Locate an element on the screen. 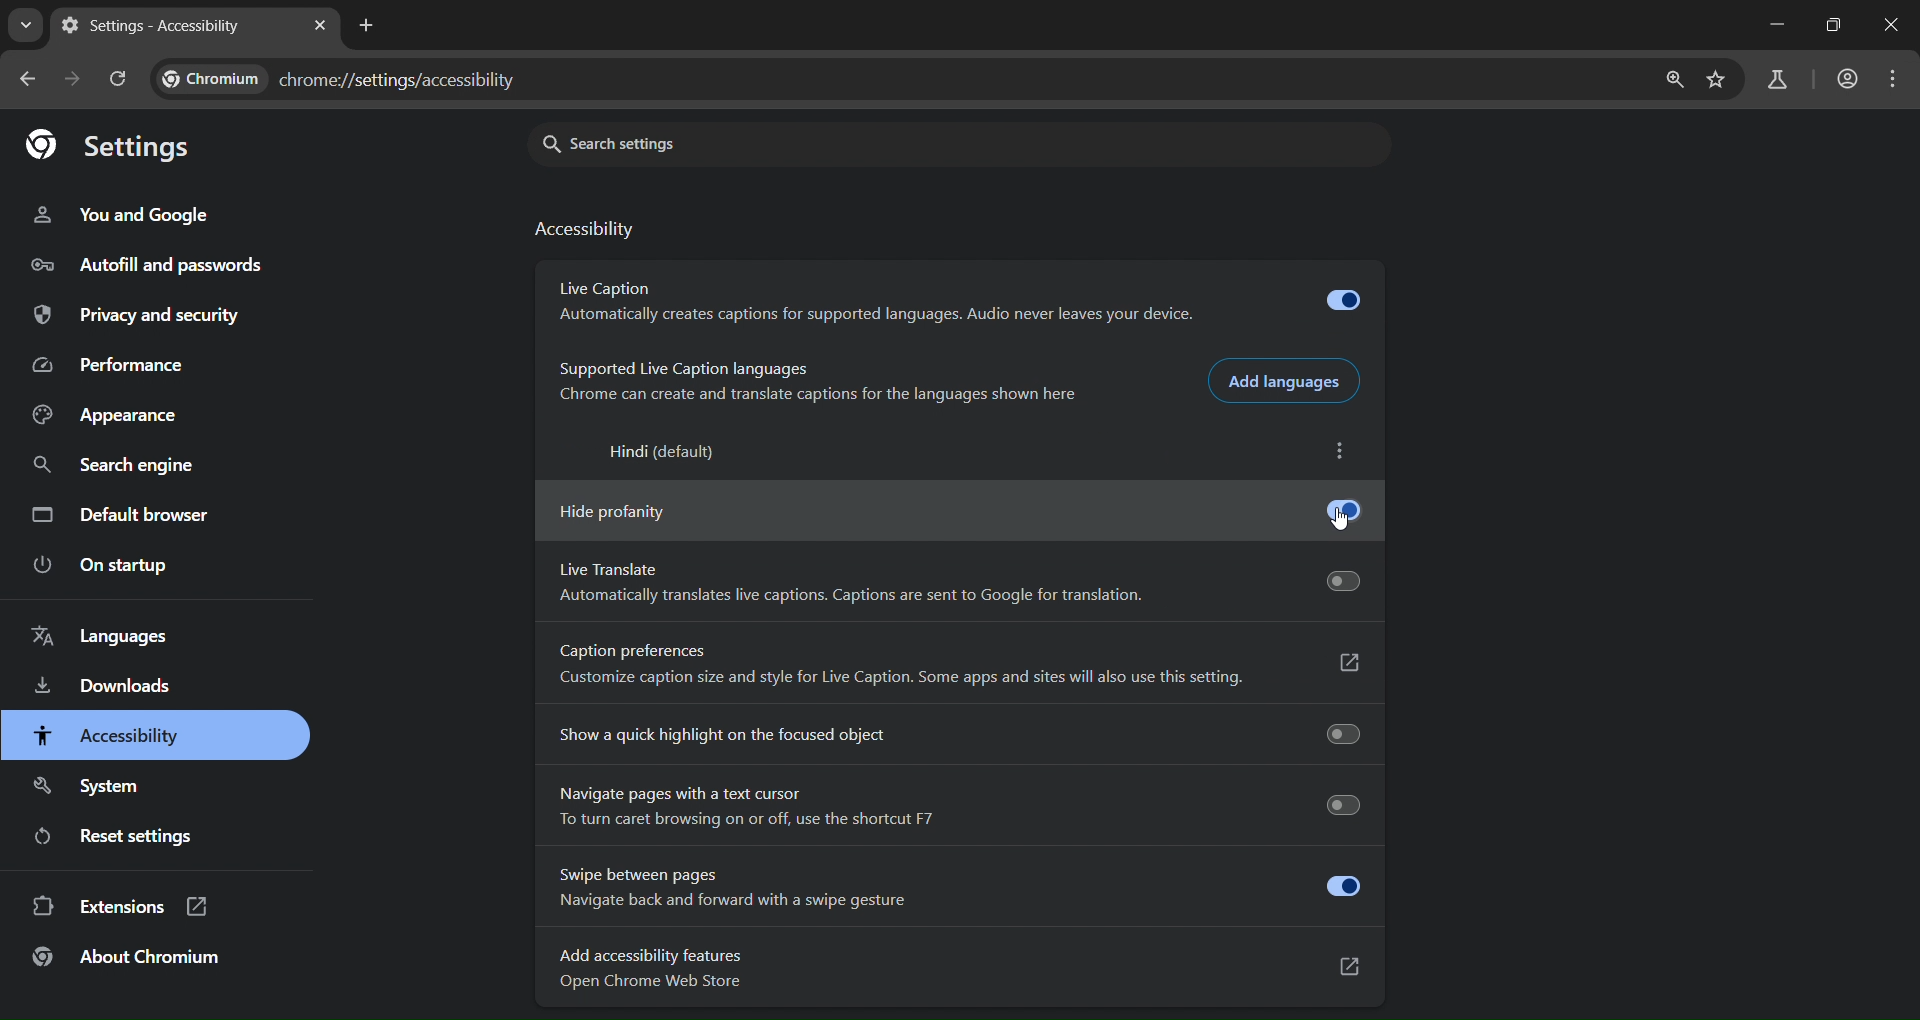  downloads is located at coordinates (106, 689).